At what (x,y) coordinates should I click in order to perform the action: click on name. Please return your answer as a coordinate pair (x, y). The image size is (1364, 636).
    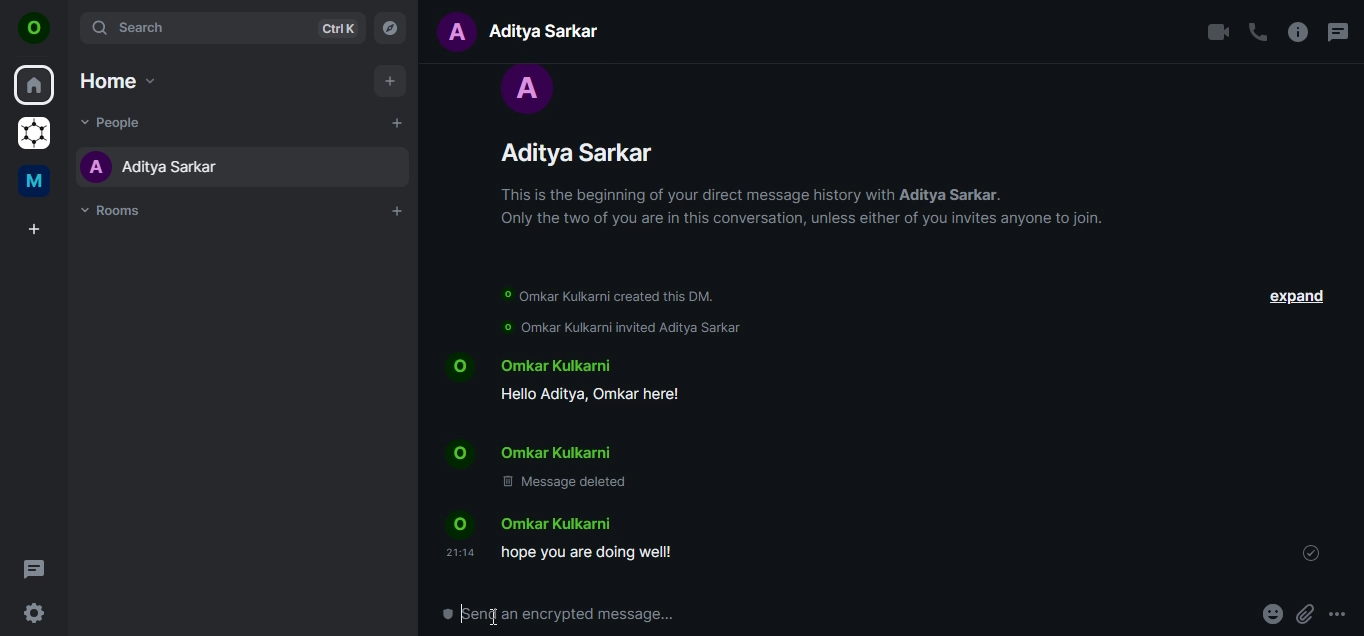
    Looking at the image, I should click on (191, 164).